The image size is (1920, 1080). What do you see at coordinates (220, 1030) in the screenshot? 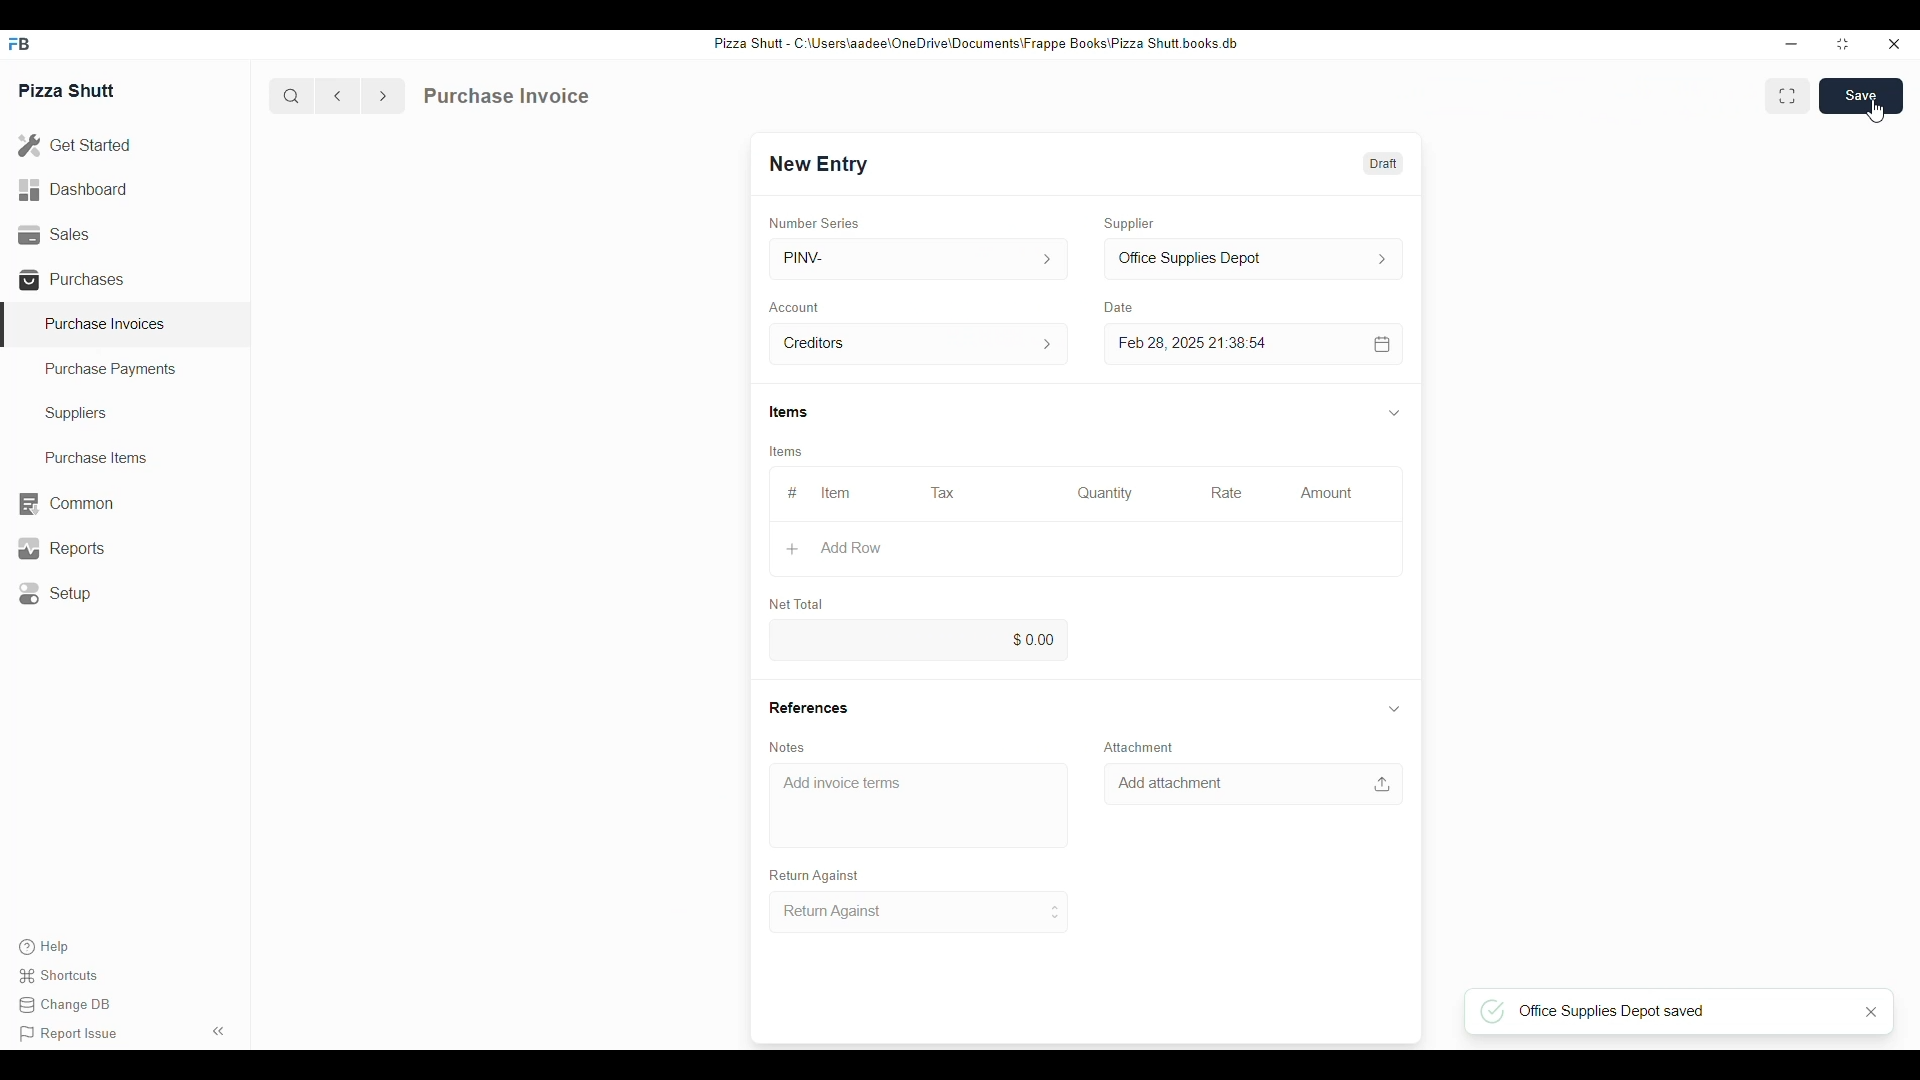
I see `<<` at bounding box center [220, 1030].